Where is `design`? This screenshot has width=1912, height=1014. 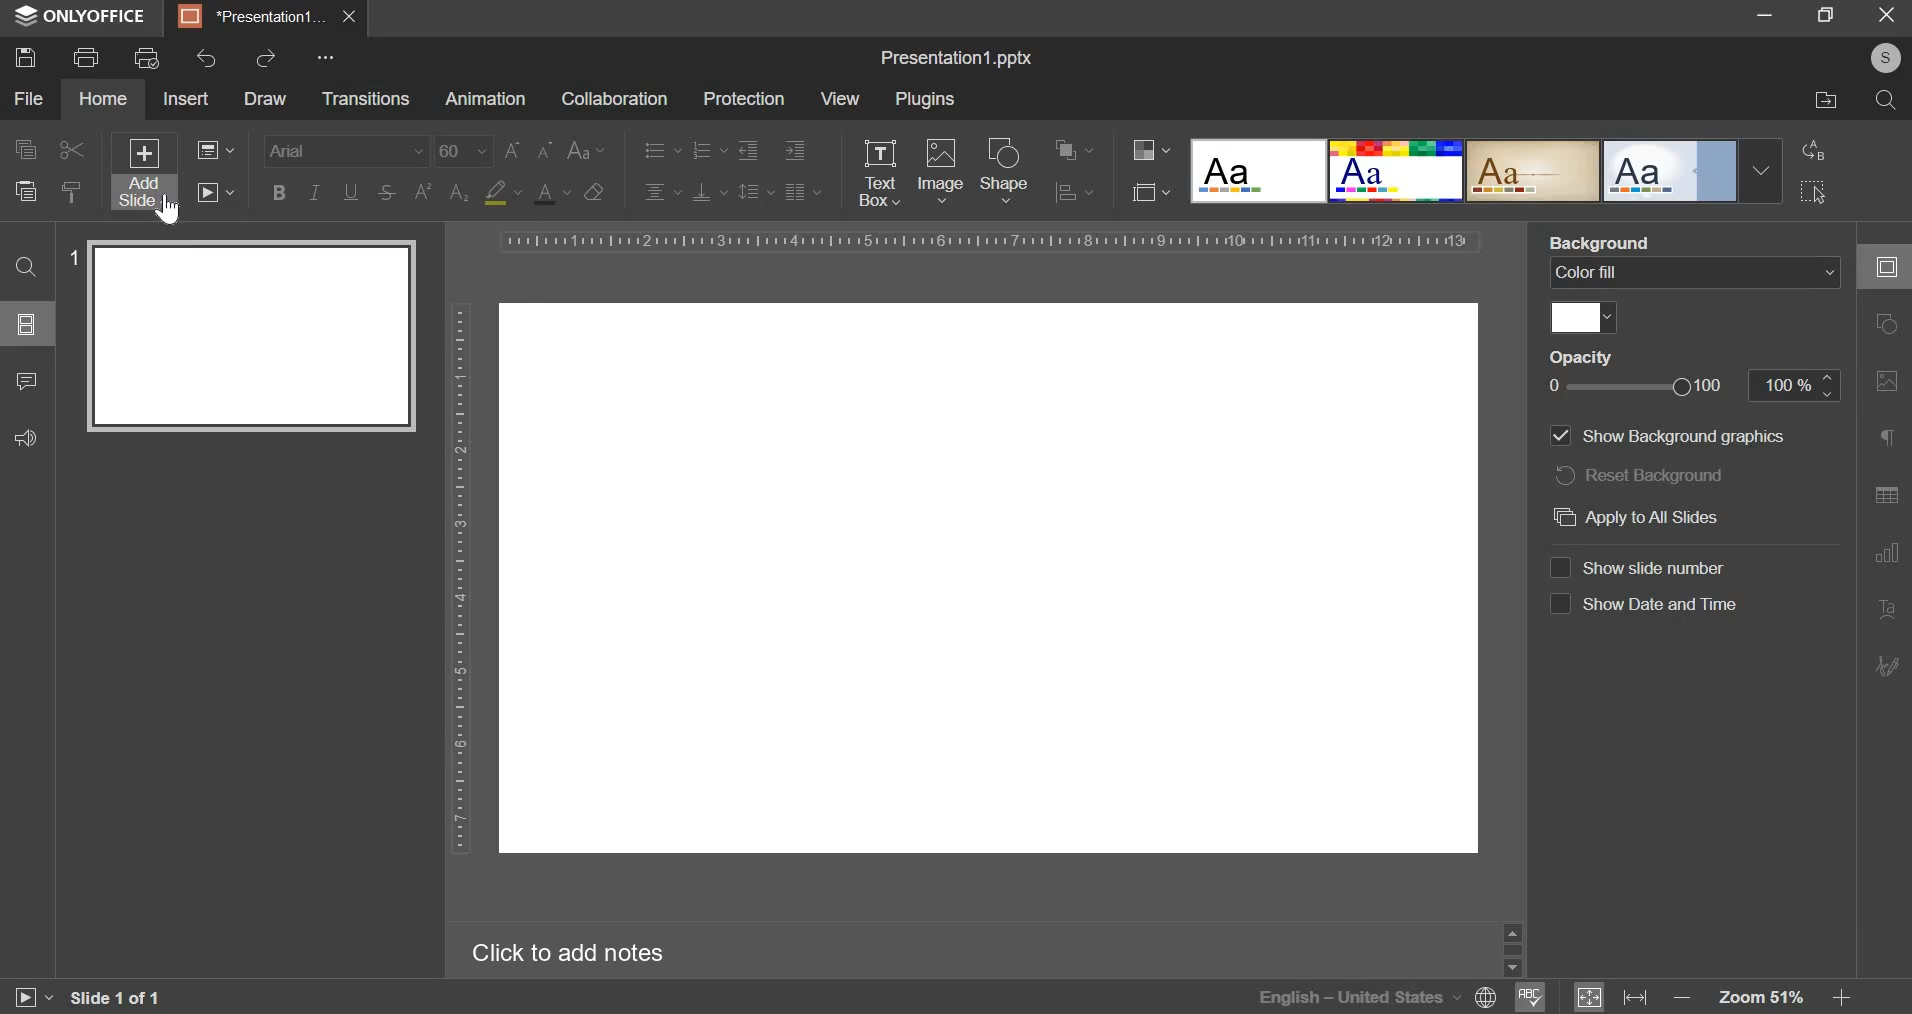 design is located at coordinates (1486, 170).